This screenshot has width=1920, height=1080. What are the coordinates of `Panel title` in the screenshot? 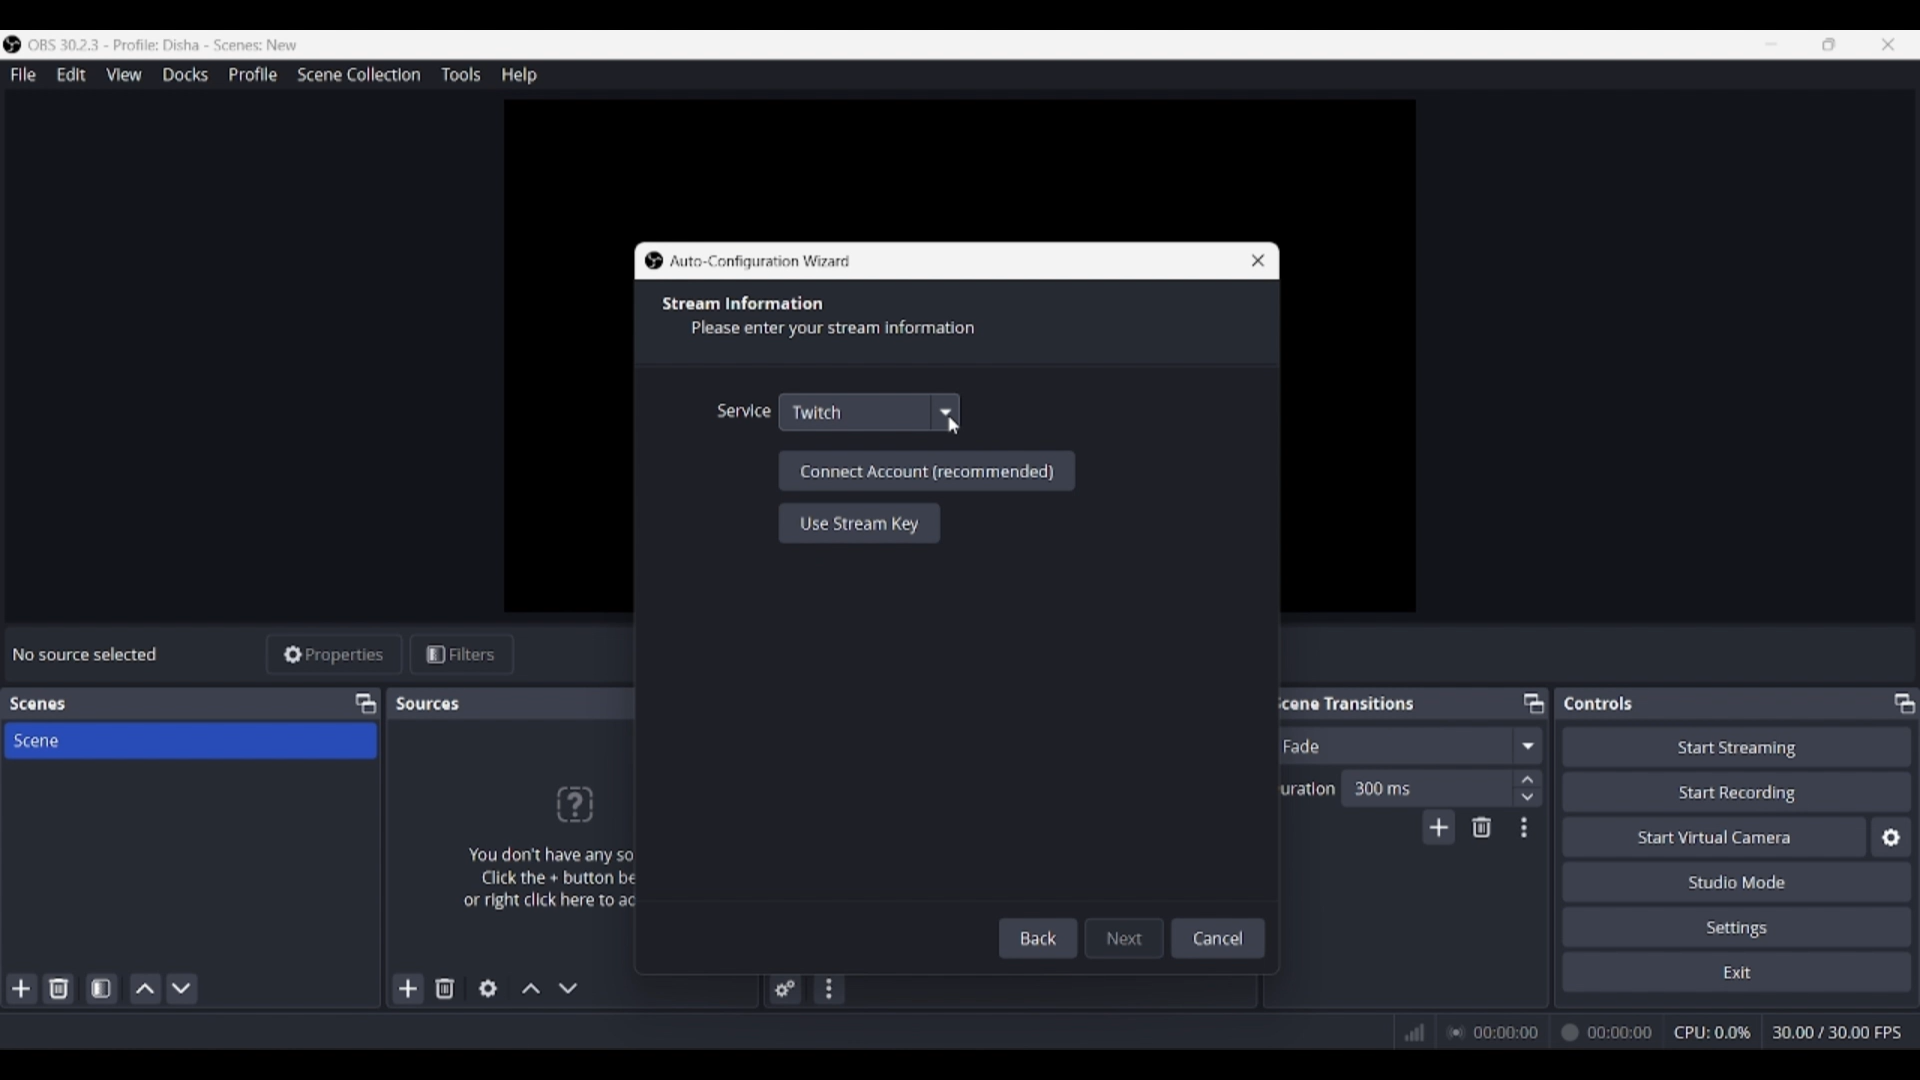 It's located at (1344, 702).